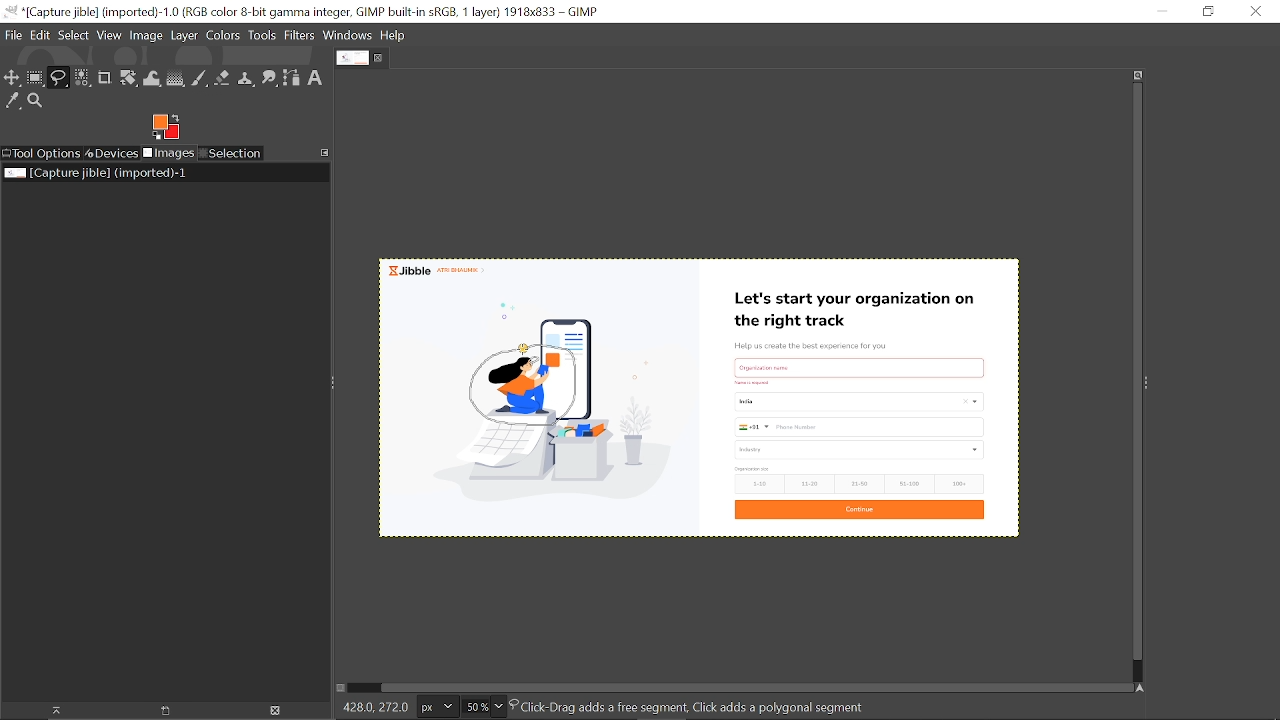 Image resolution: width=1280 pixels, height=720 pixels. What do you see at coordinates (818, 396) in the screenshot?
I see `Current image` at bounding box center [818, 396].